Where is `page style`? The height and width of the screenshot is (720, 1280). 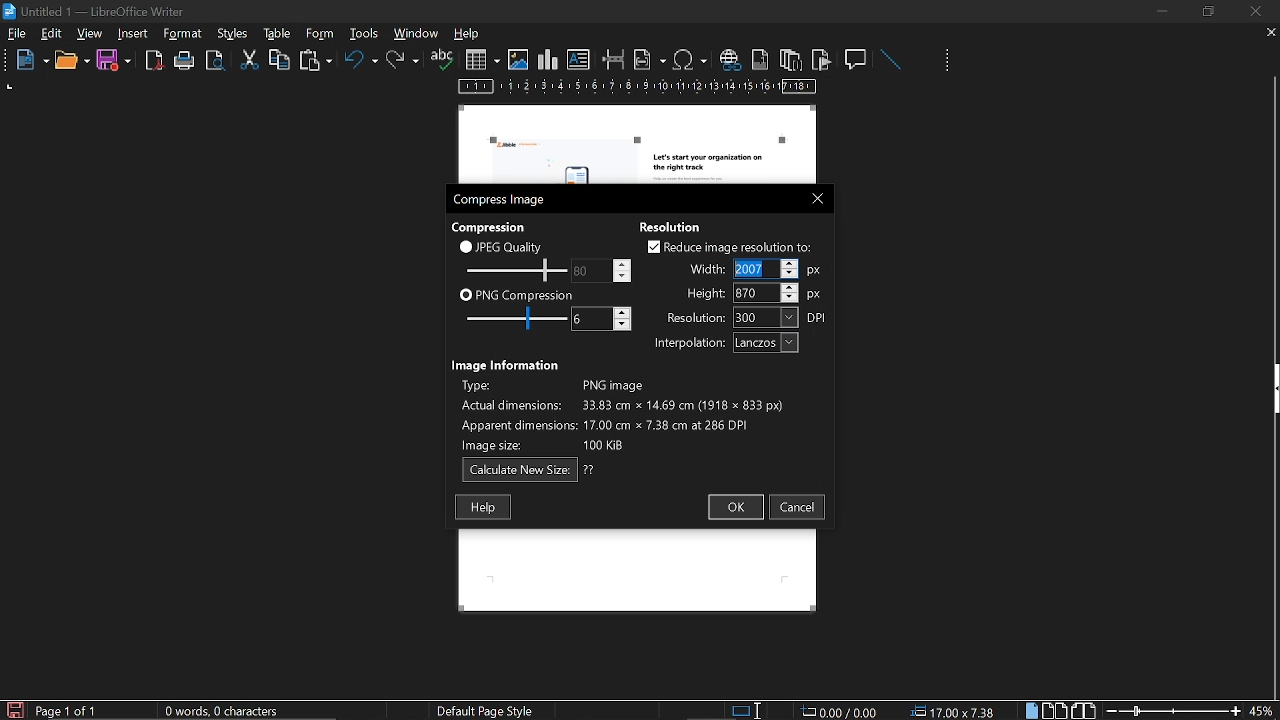 page style is located at coordinates (489, 710).